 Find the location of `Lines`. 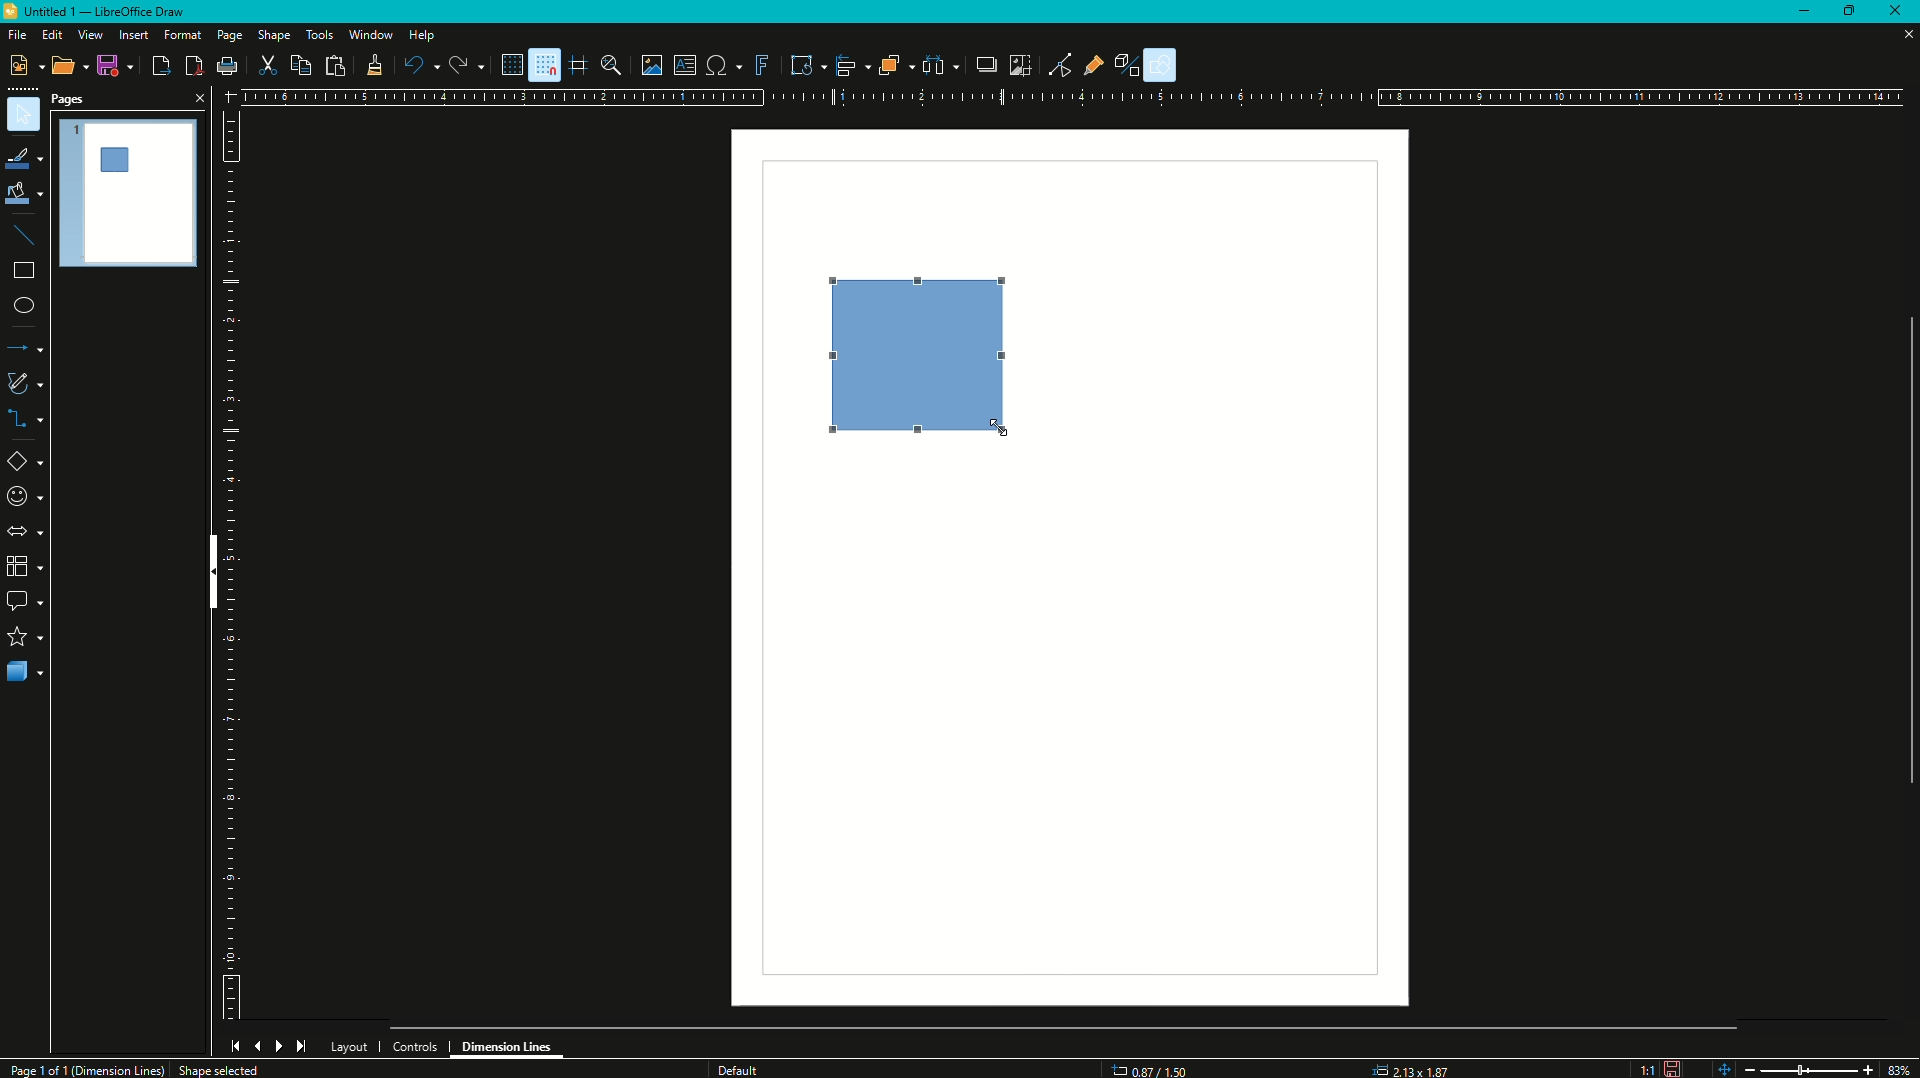

Lines is located at coordinates (25, 235).